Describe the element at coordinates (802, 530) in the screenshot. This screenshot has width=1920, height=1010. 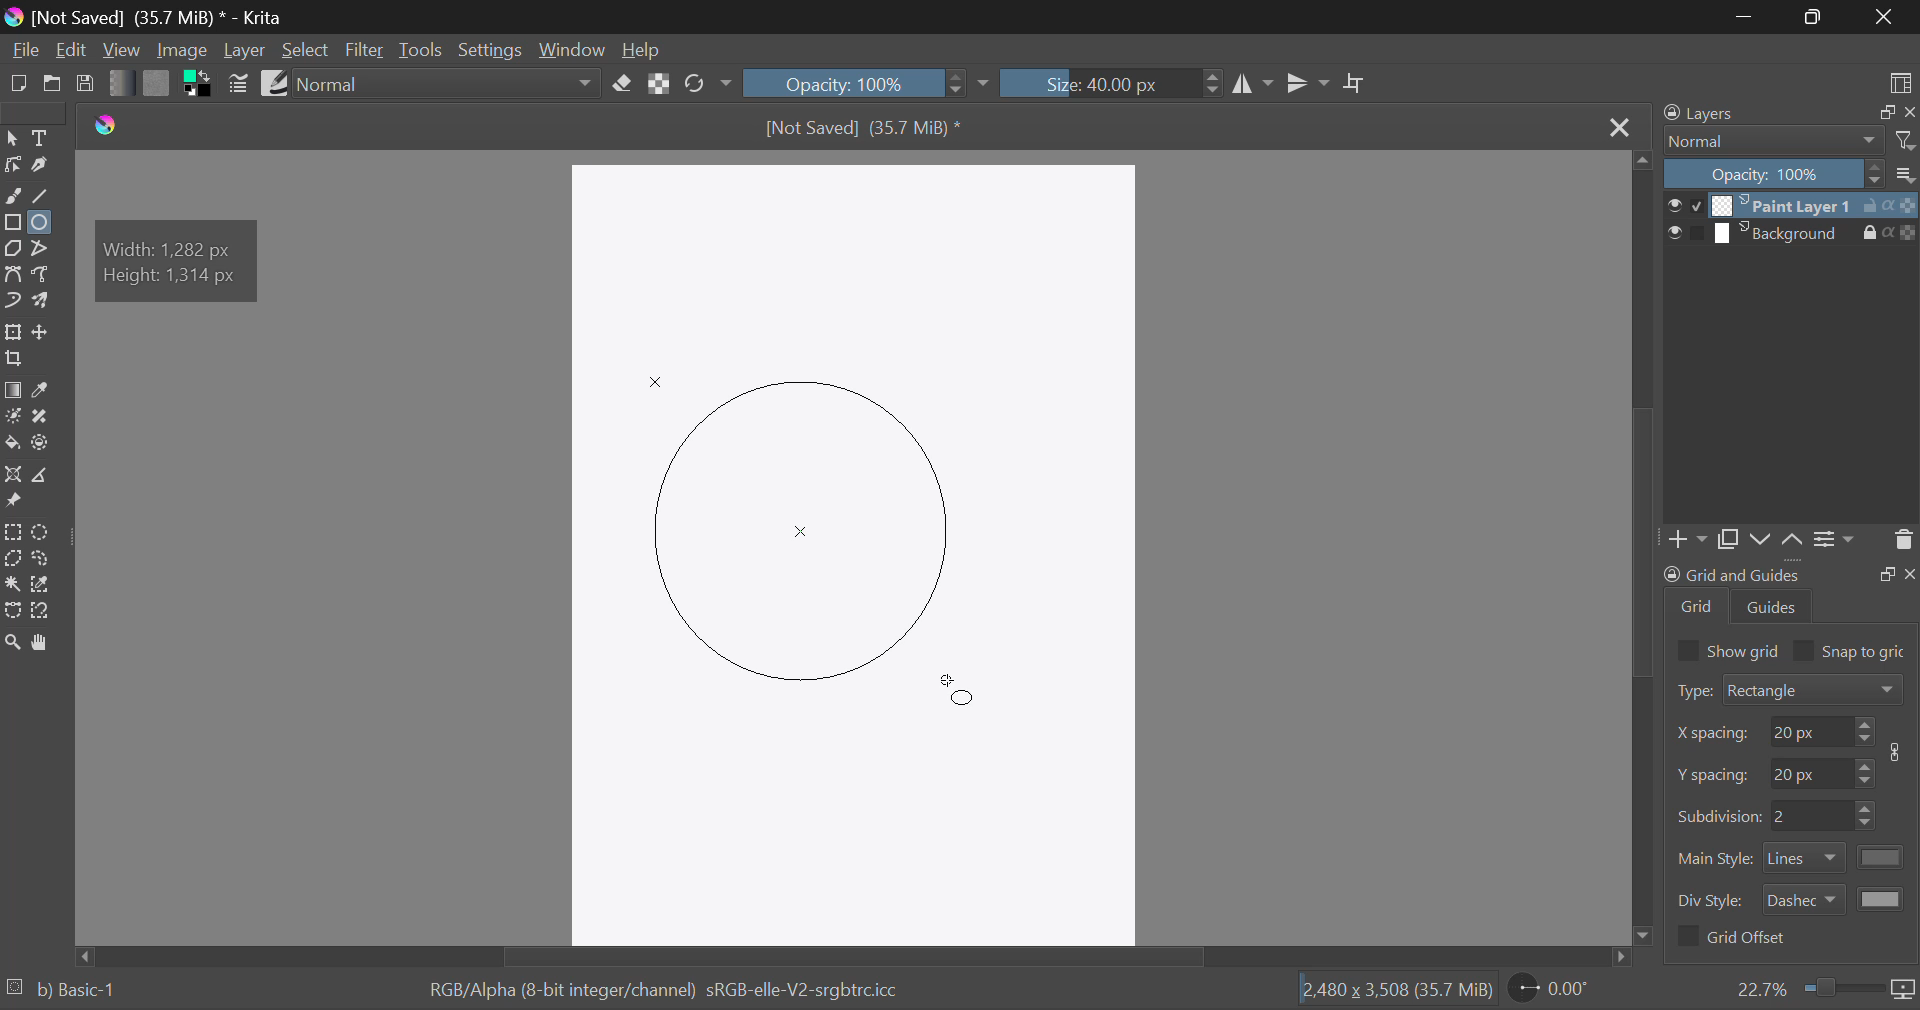
I see `Mock Shape Generated` at that location.